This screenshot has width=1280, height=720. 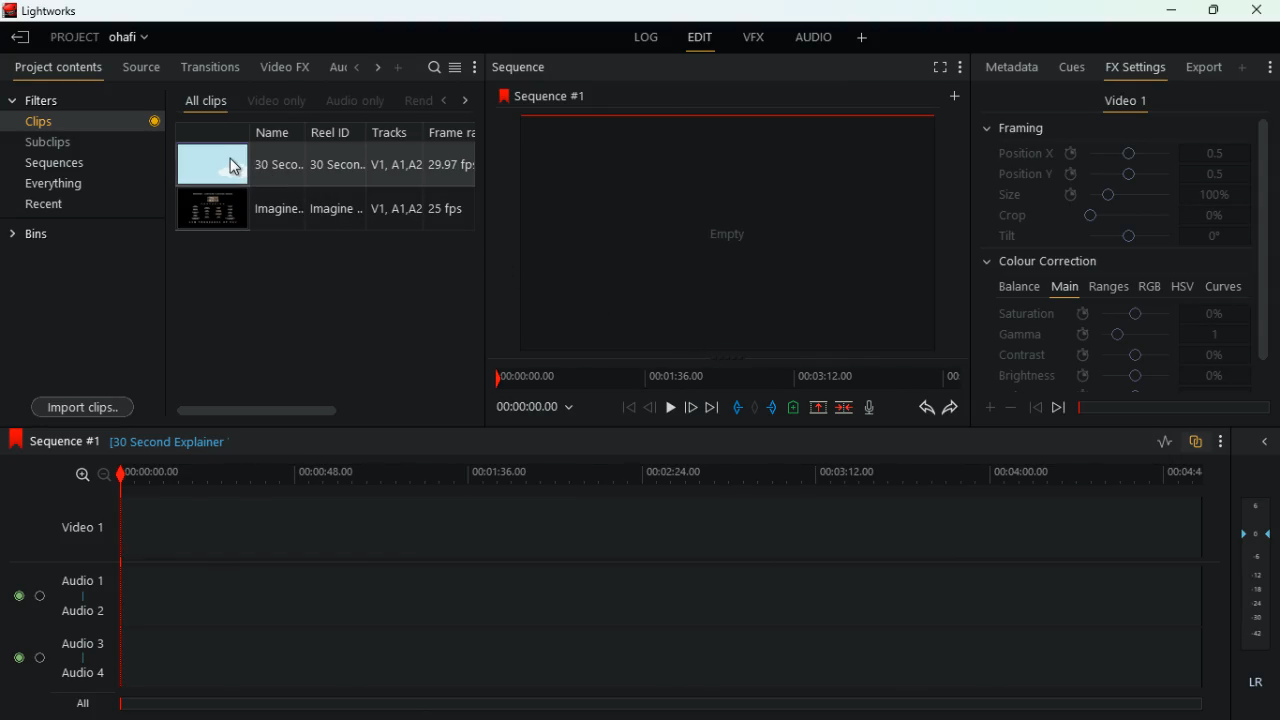 I want to click on au, so click(x=334, y=67).